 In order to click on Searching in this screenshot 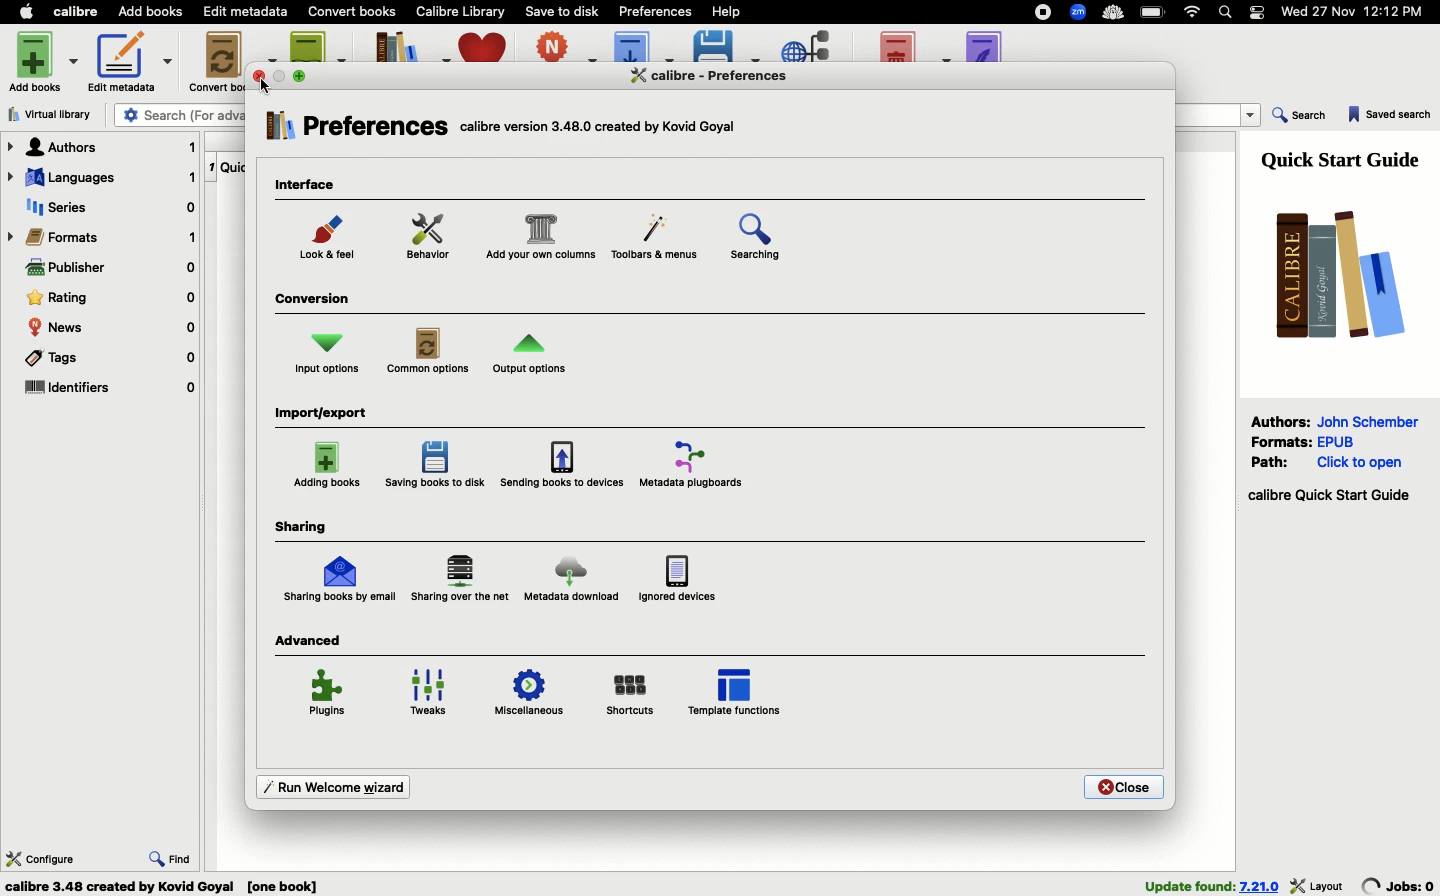, I will do `click(768, 241)`.